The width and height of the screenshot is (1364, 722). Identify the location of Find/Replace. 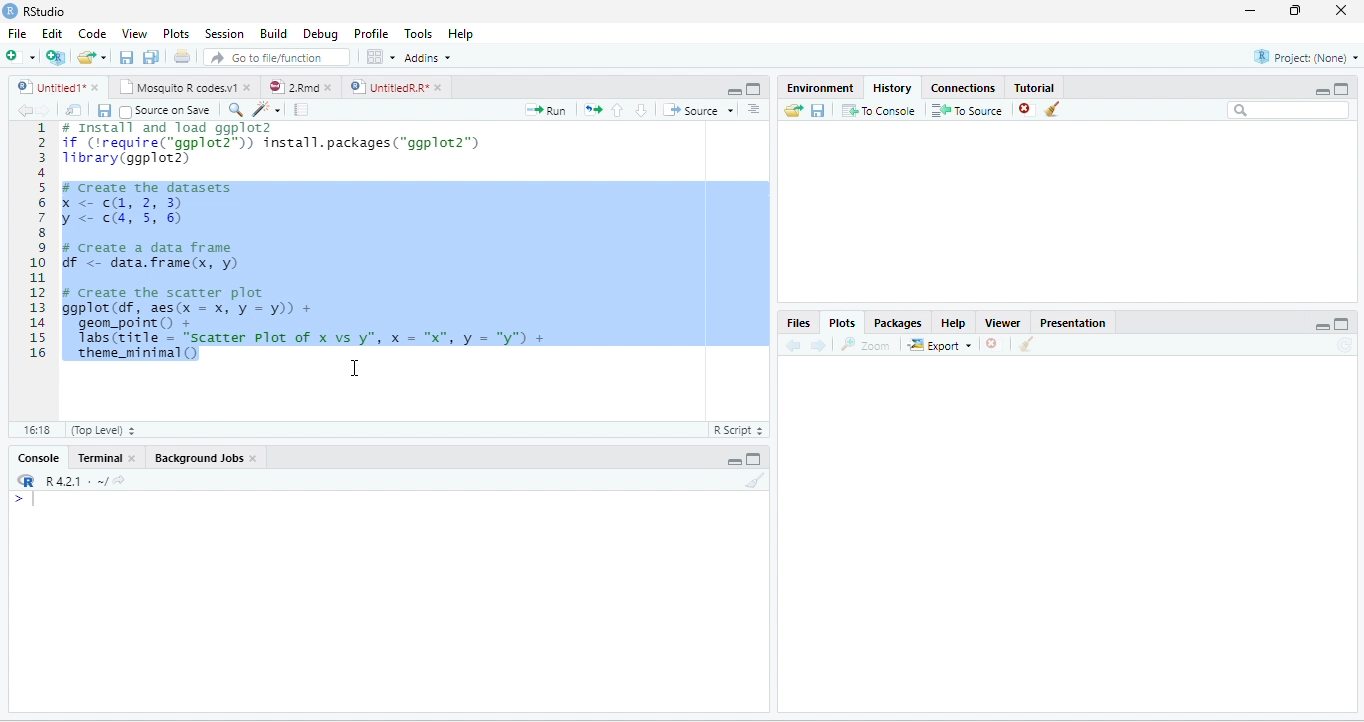
(237, 111).